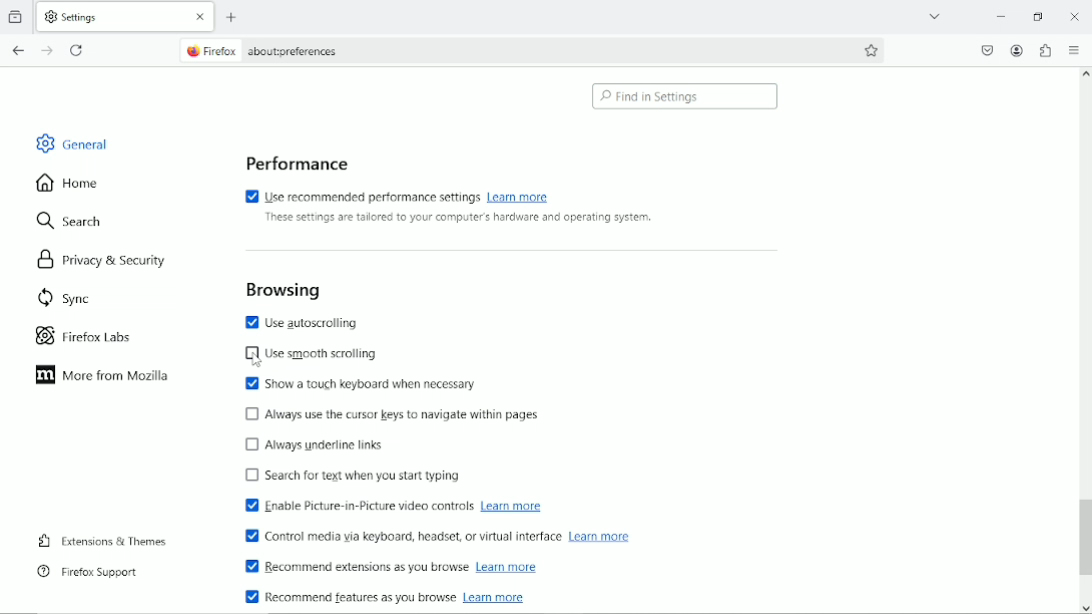 The width and height of the screenshot is (1092, 614). What do you see at coordinates (310, 322) in the screenshot?
I see `Use autoscrolling` at bounding box center [310, 322].